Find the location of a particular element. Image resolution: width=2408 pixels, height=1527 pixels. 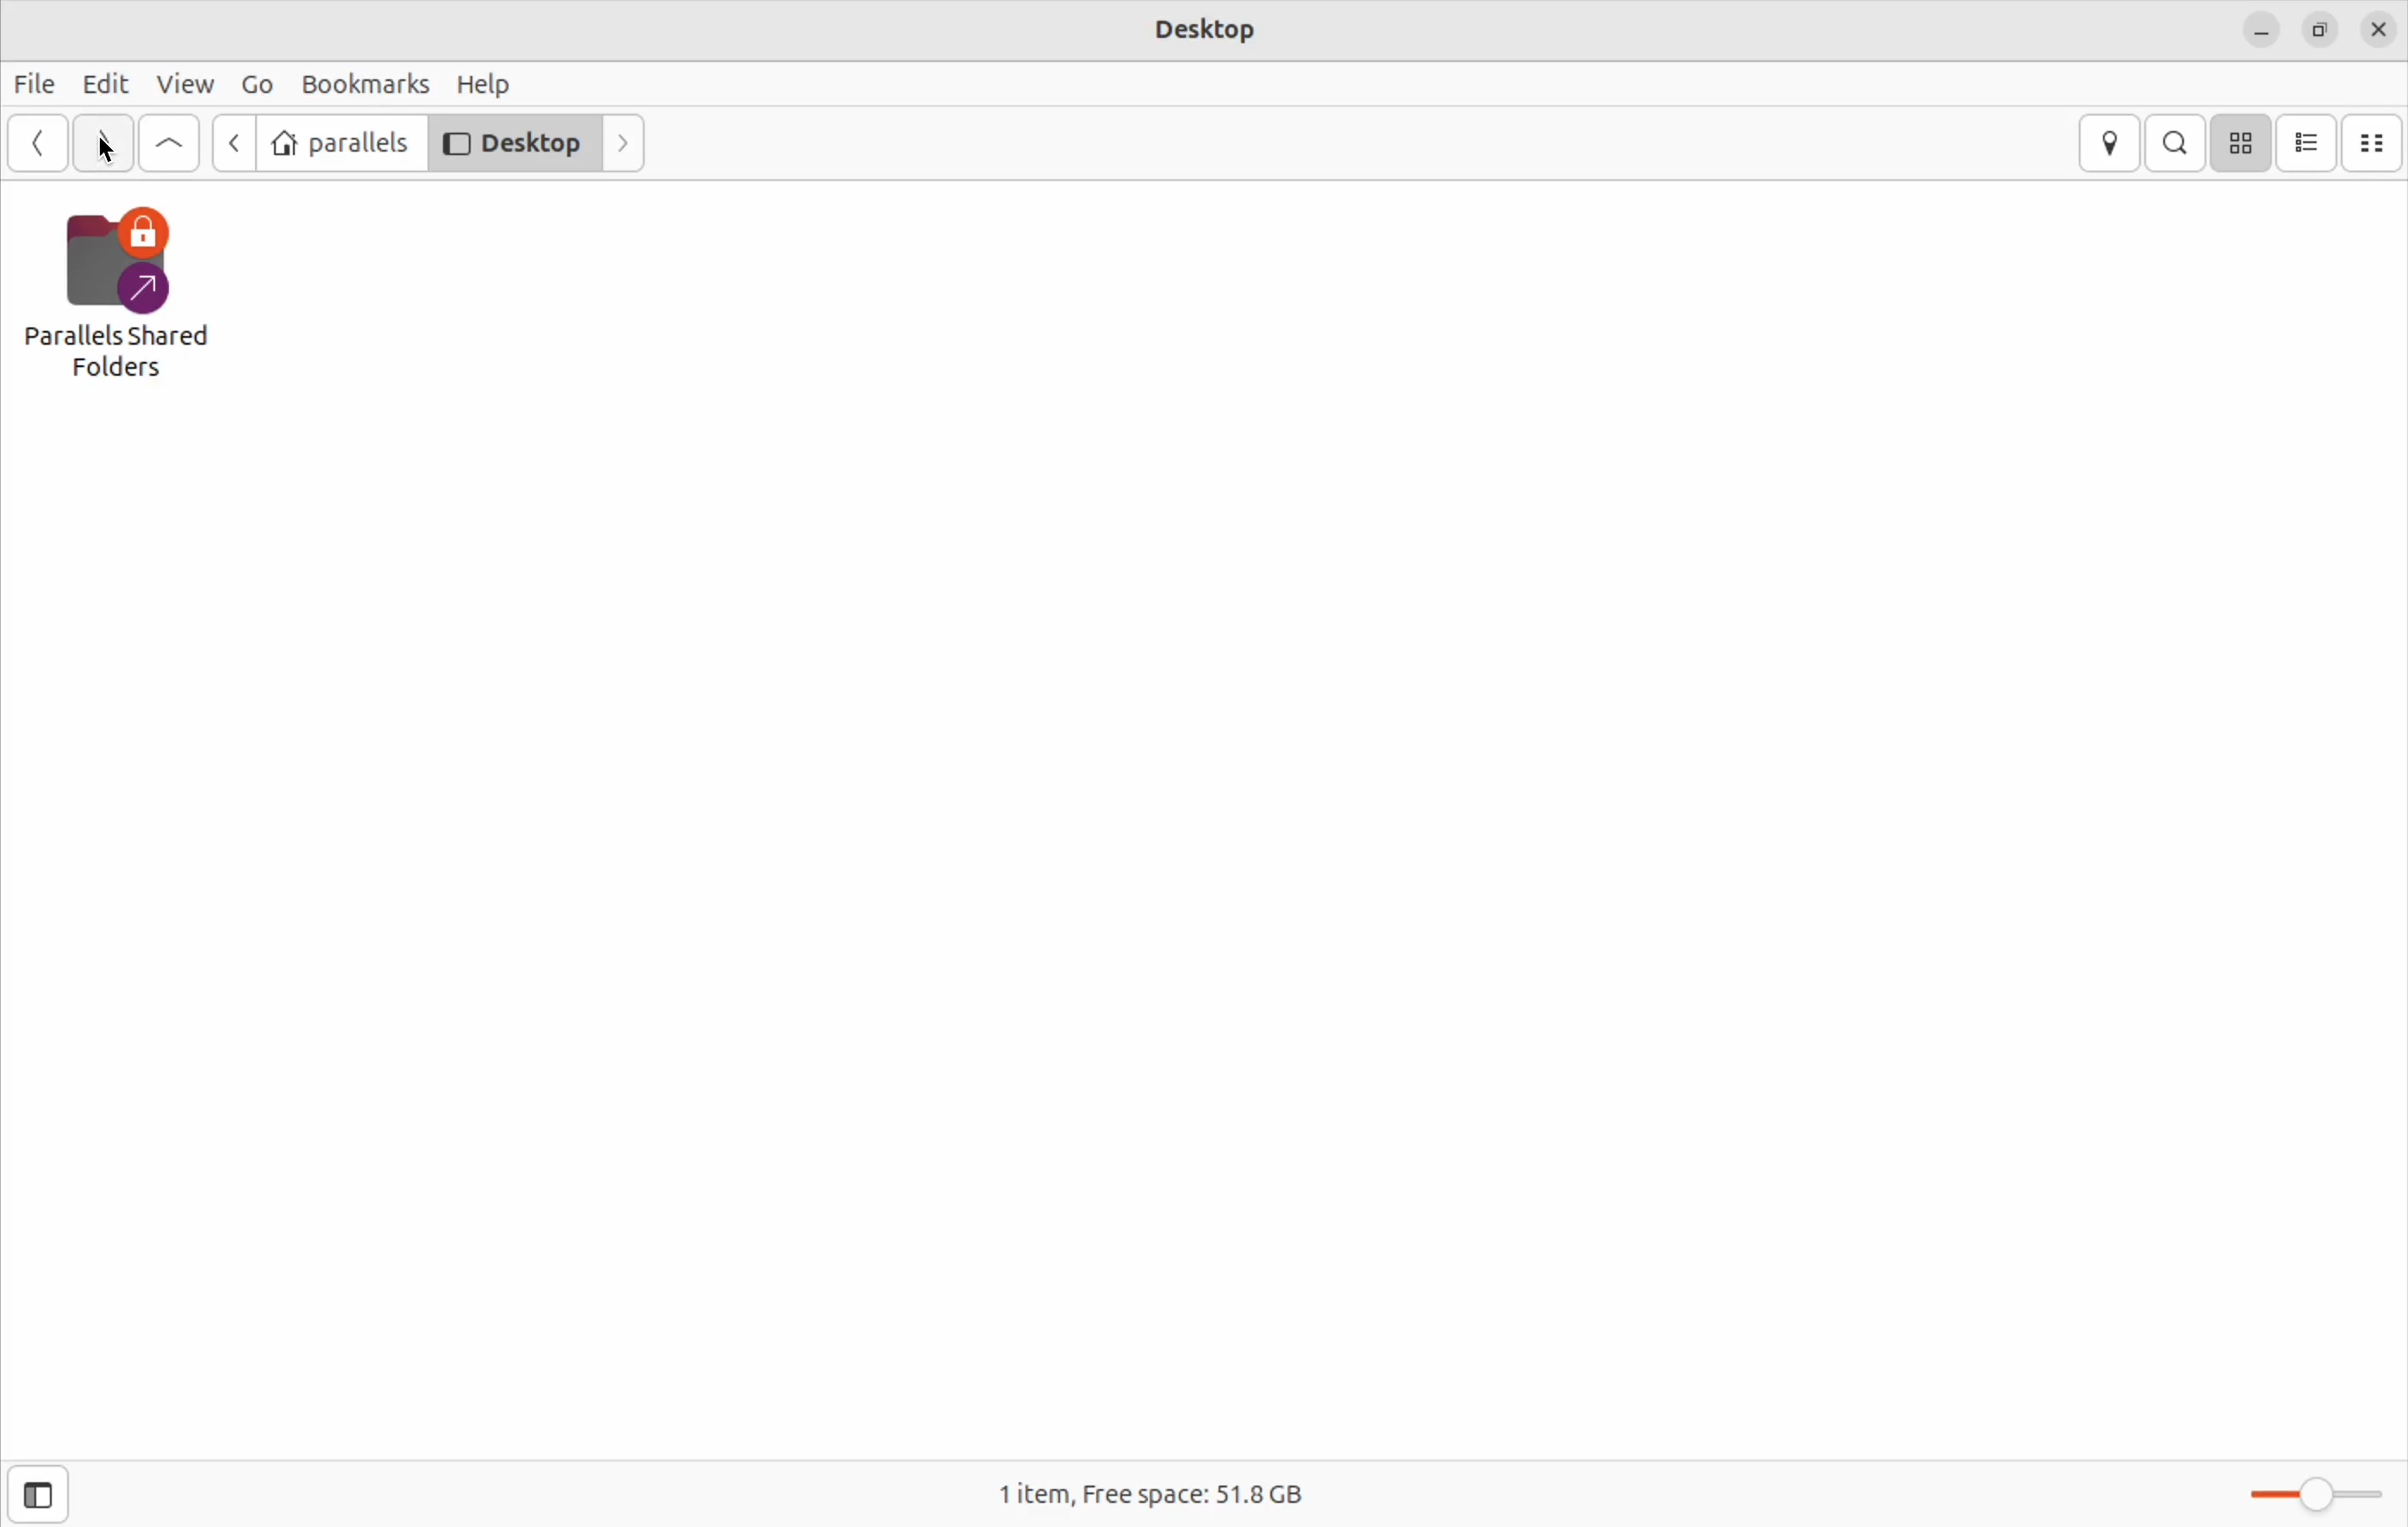

Go forward is located at coordinates (103, 145).